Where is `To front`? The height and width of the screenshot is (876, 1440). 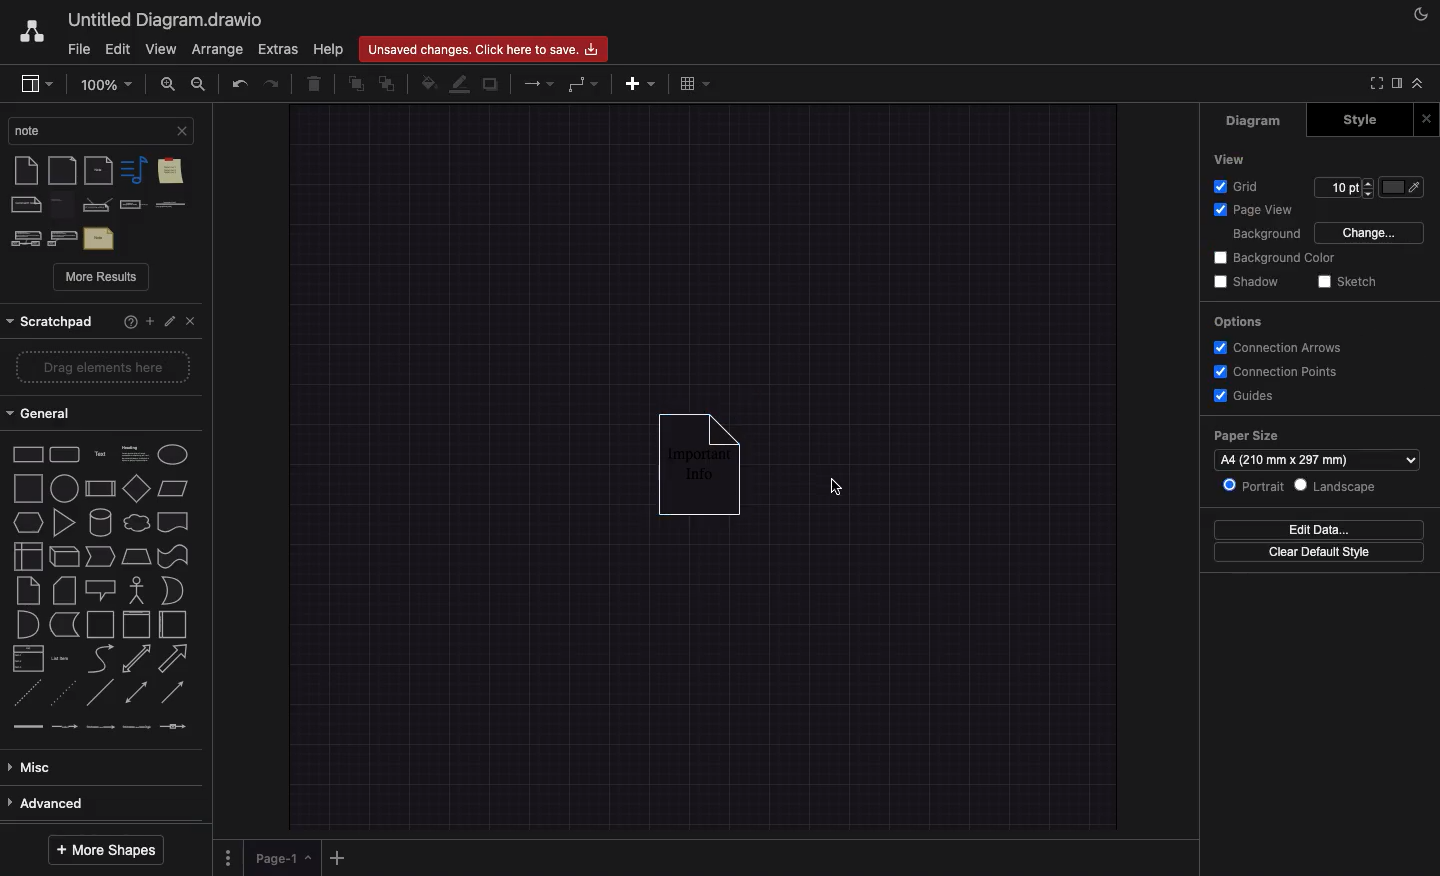
To front is located at coordinates (355, 85).